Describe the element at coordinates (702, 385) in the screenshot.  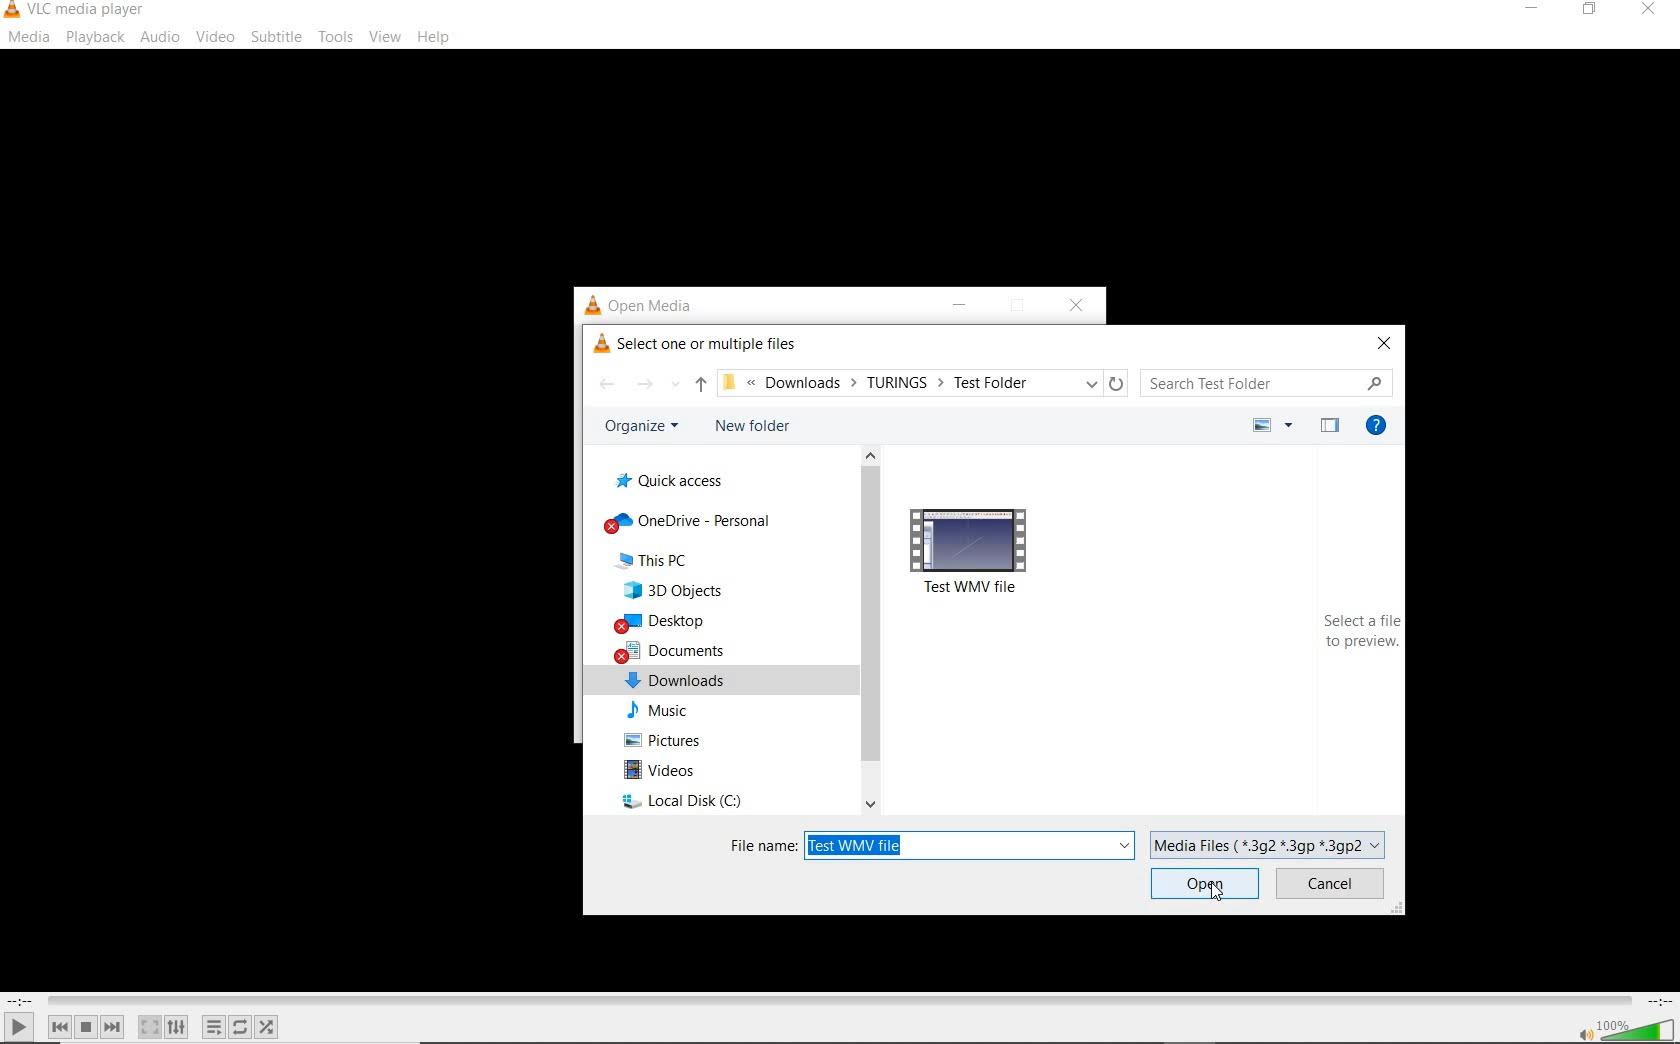
I see `up` at that location.